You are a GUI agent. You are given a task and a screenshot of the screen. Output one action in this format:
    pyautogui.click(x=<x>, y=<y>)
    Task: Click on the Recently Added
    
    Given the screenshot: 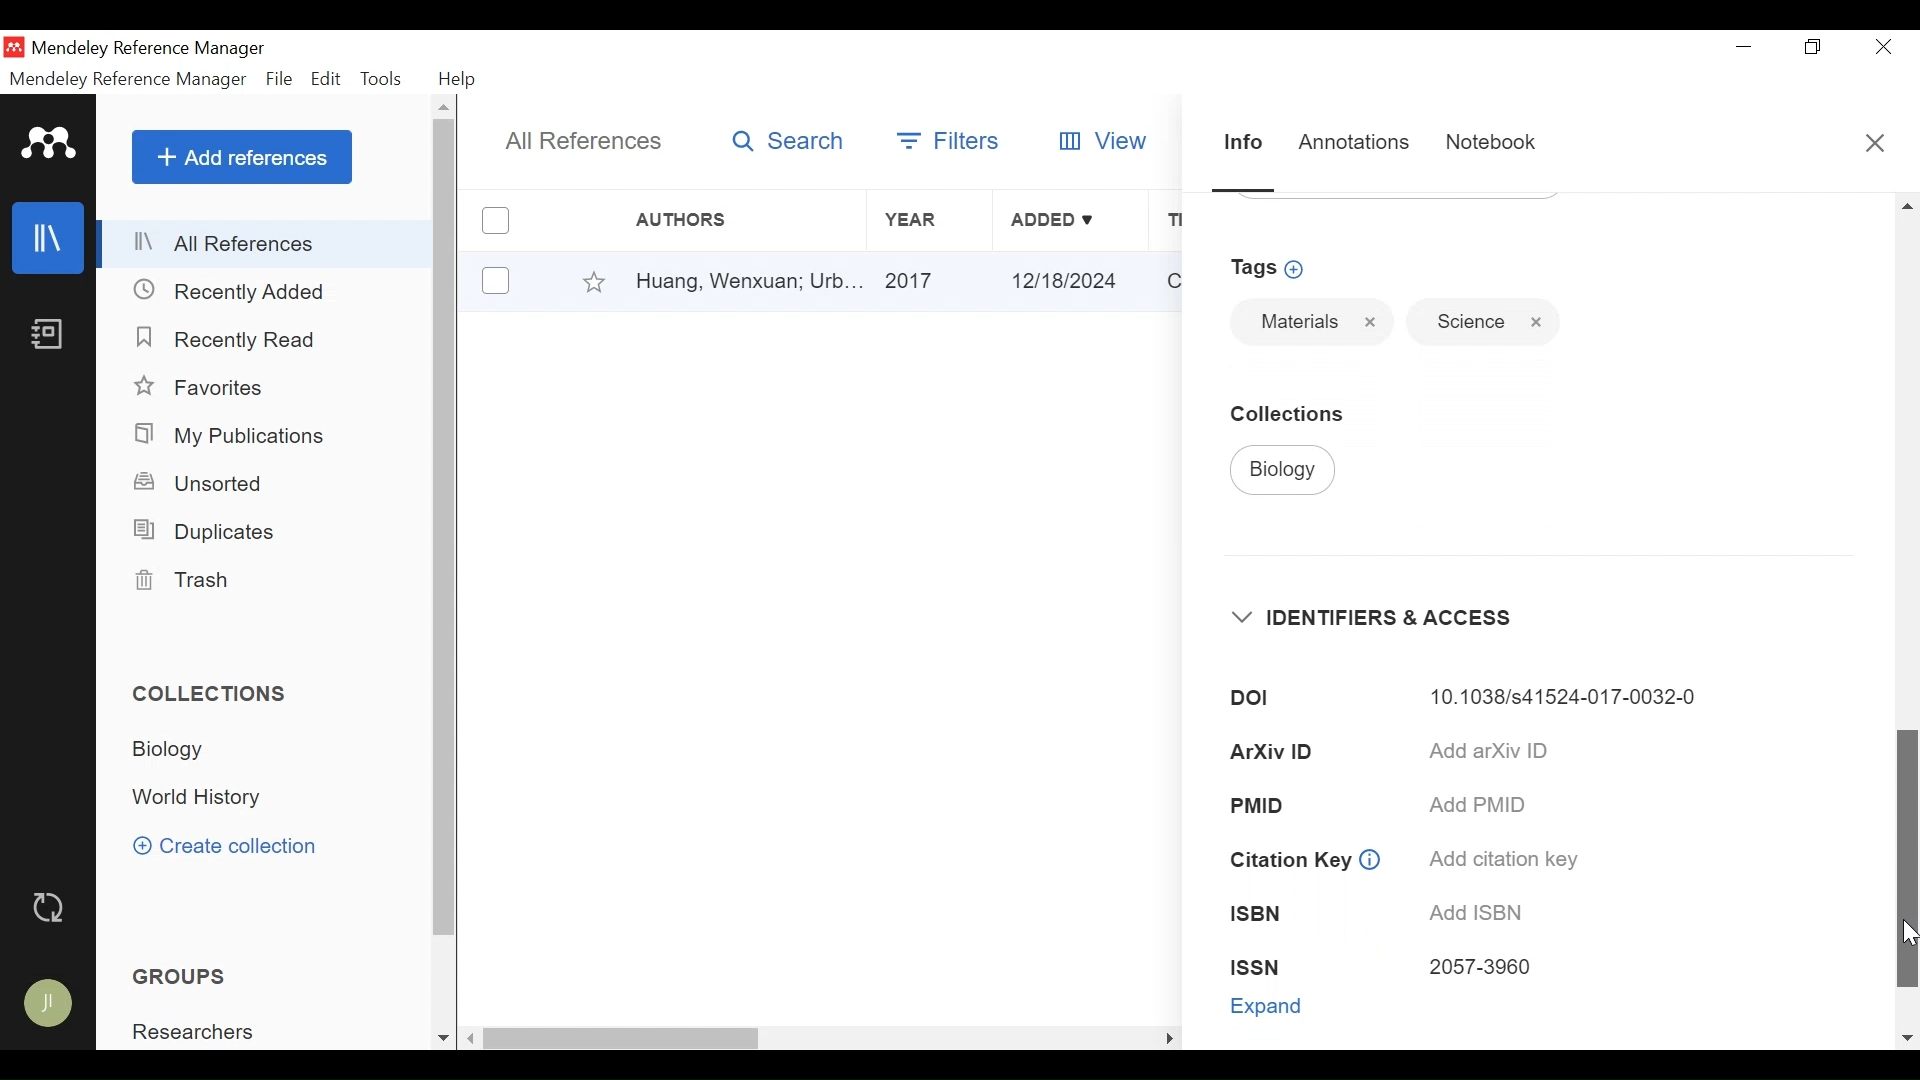 What is the action you would take?
    pyautogui.click(x=235, y=292)
    